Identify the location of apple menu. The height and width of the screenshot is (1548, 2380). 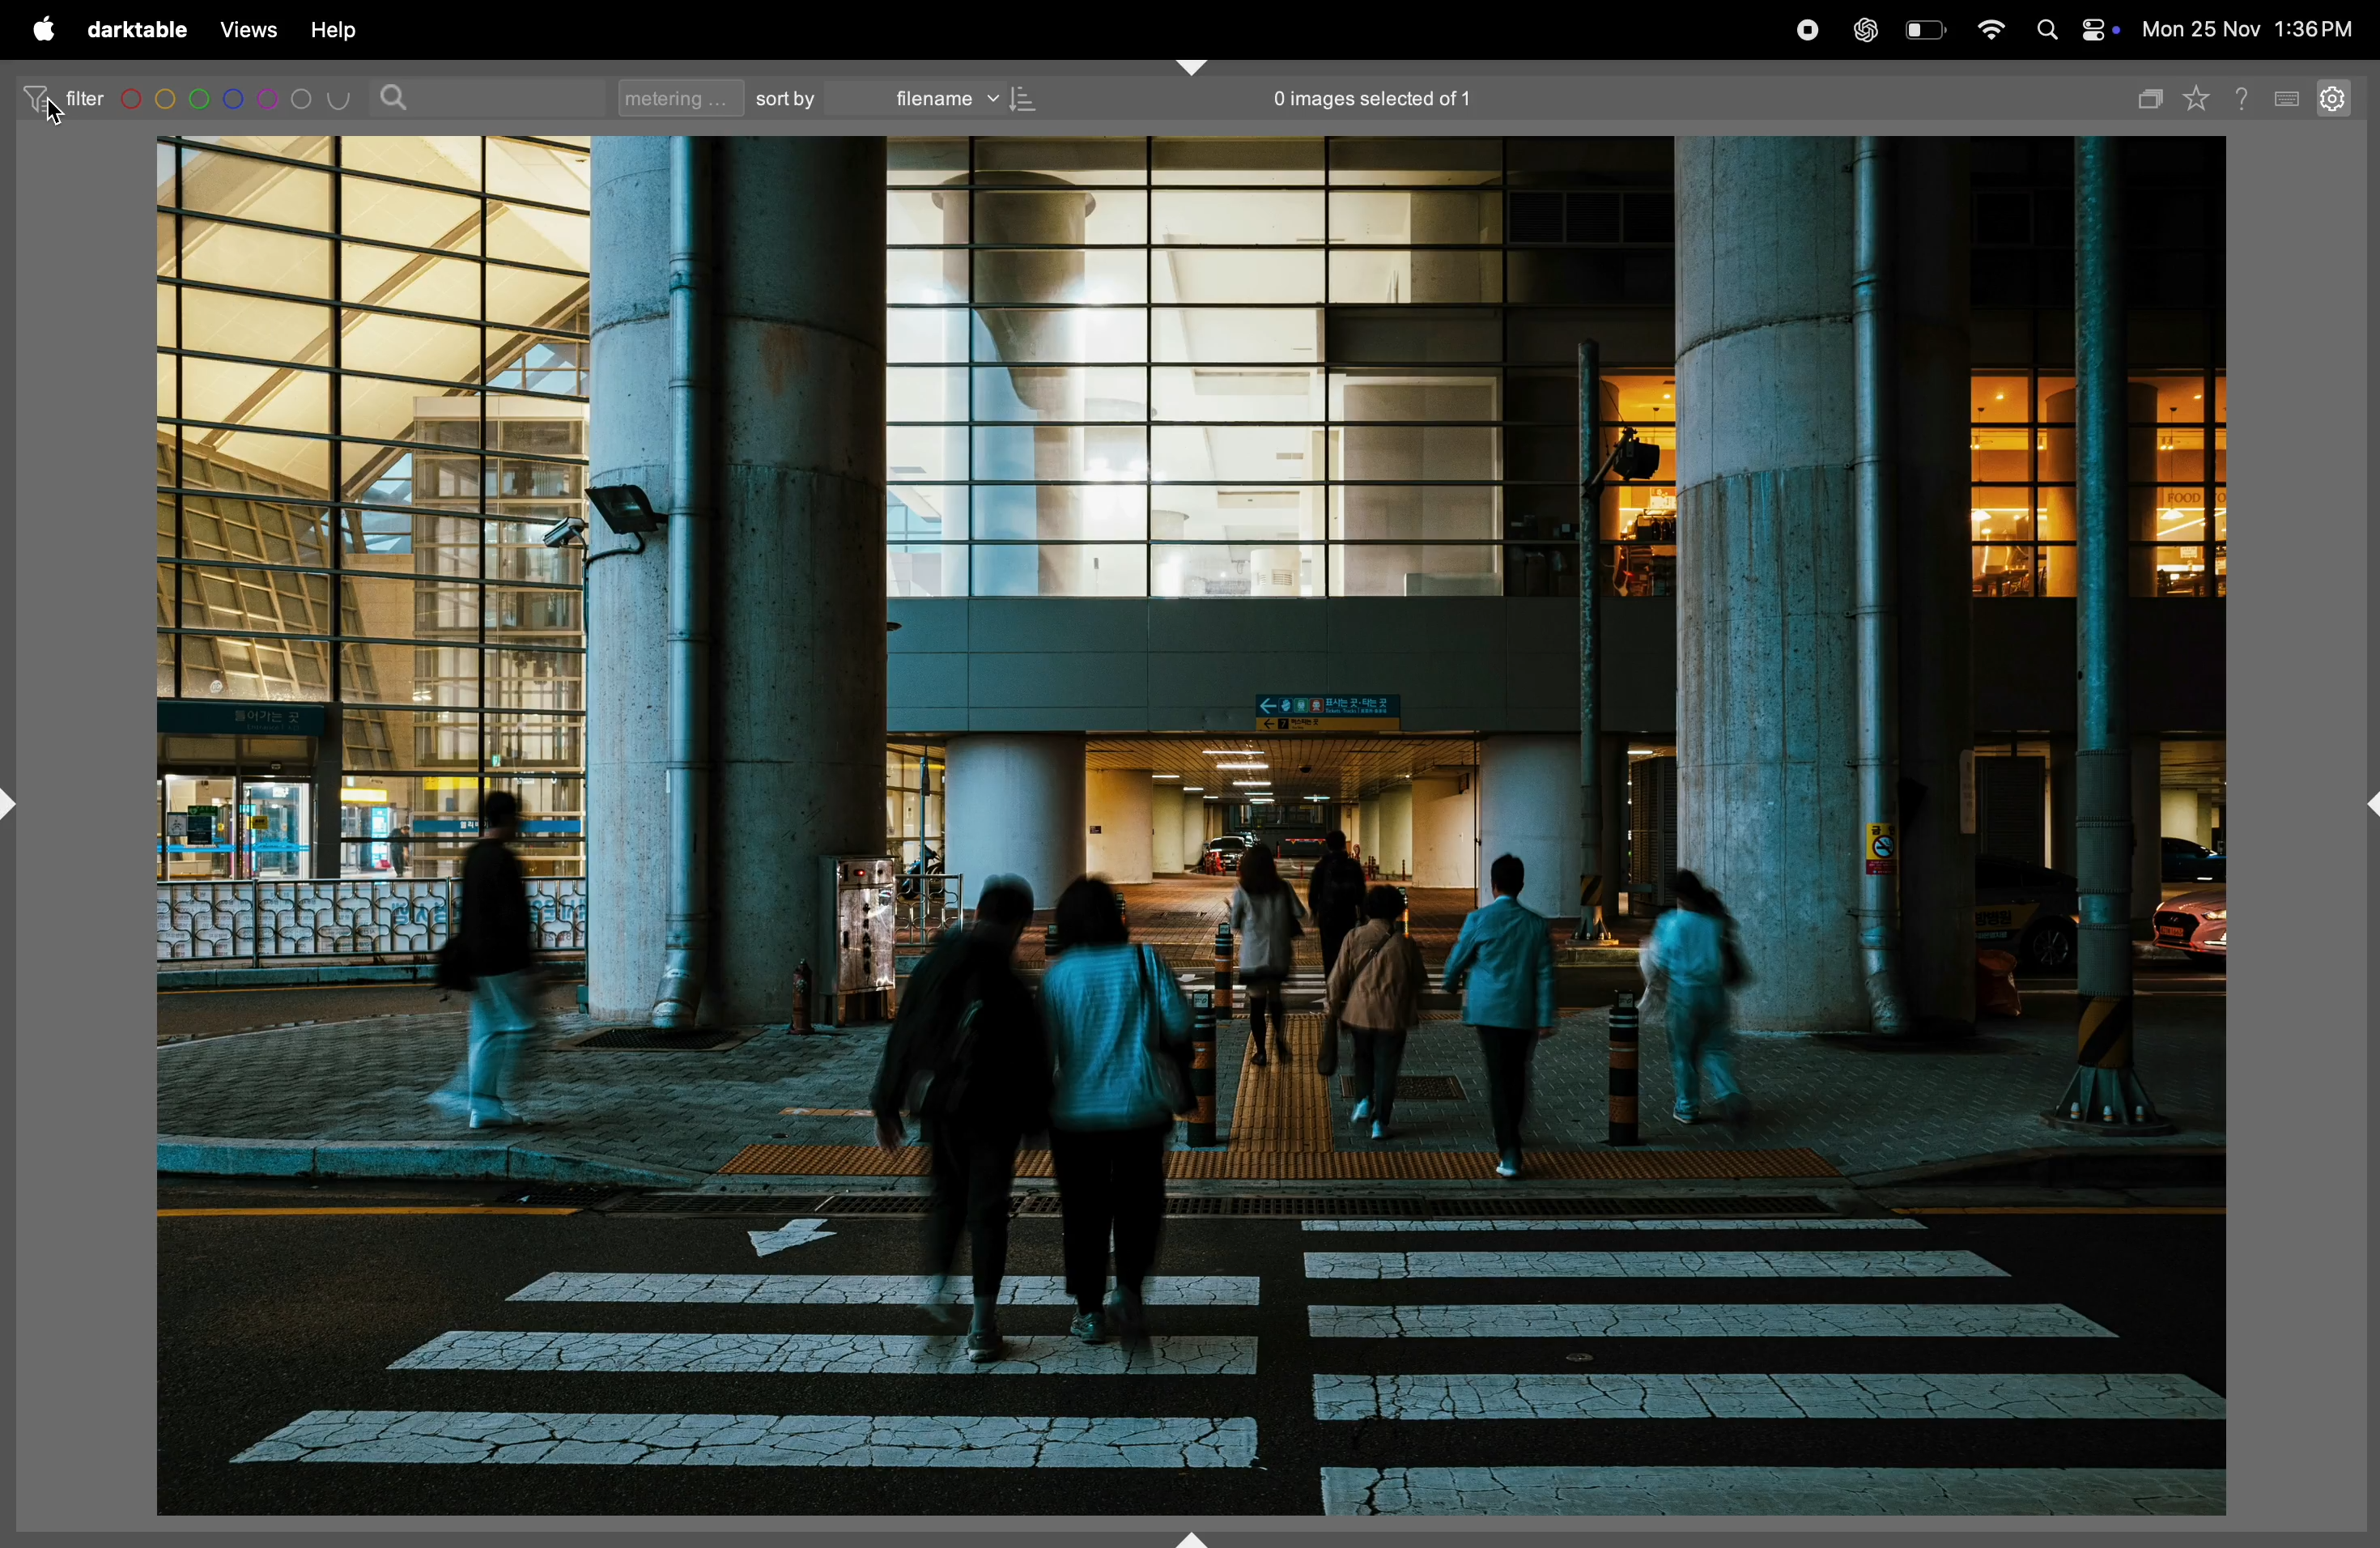
(44, 31).